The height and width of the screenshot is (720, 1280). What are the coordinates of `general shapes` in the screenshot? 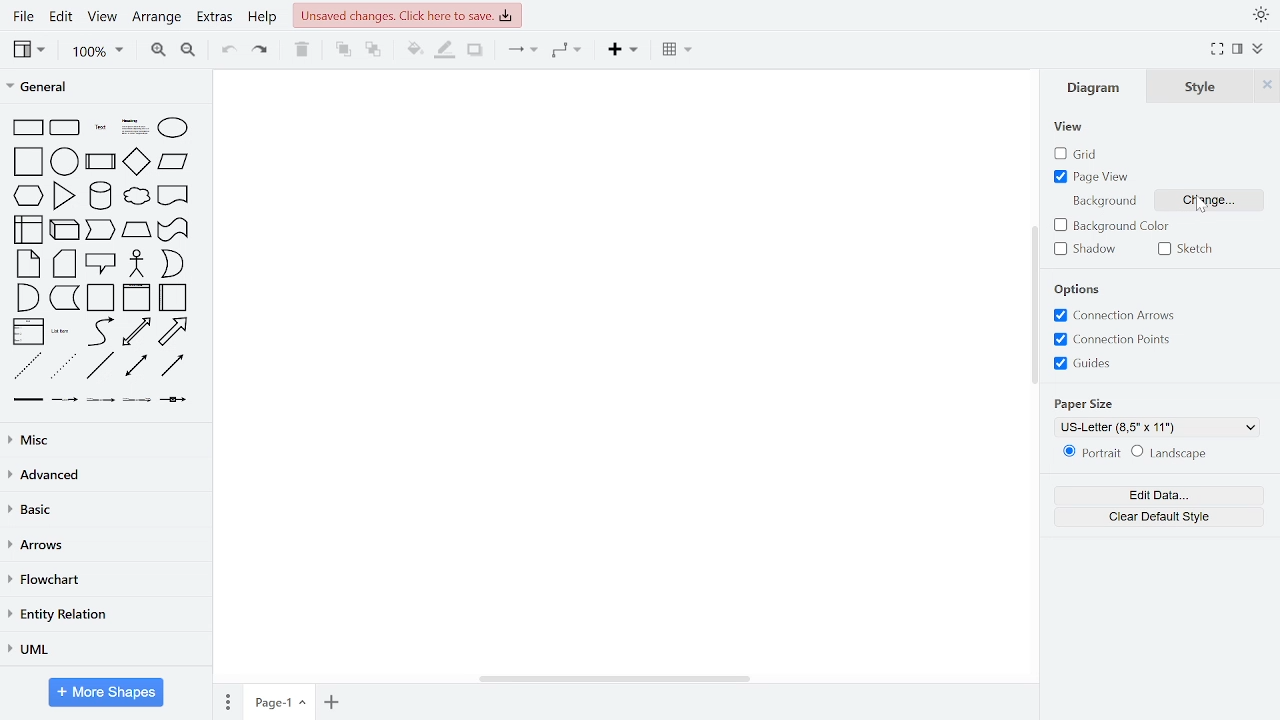 It's located at (99, 332).